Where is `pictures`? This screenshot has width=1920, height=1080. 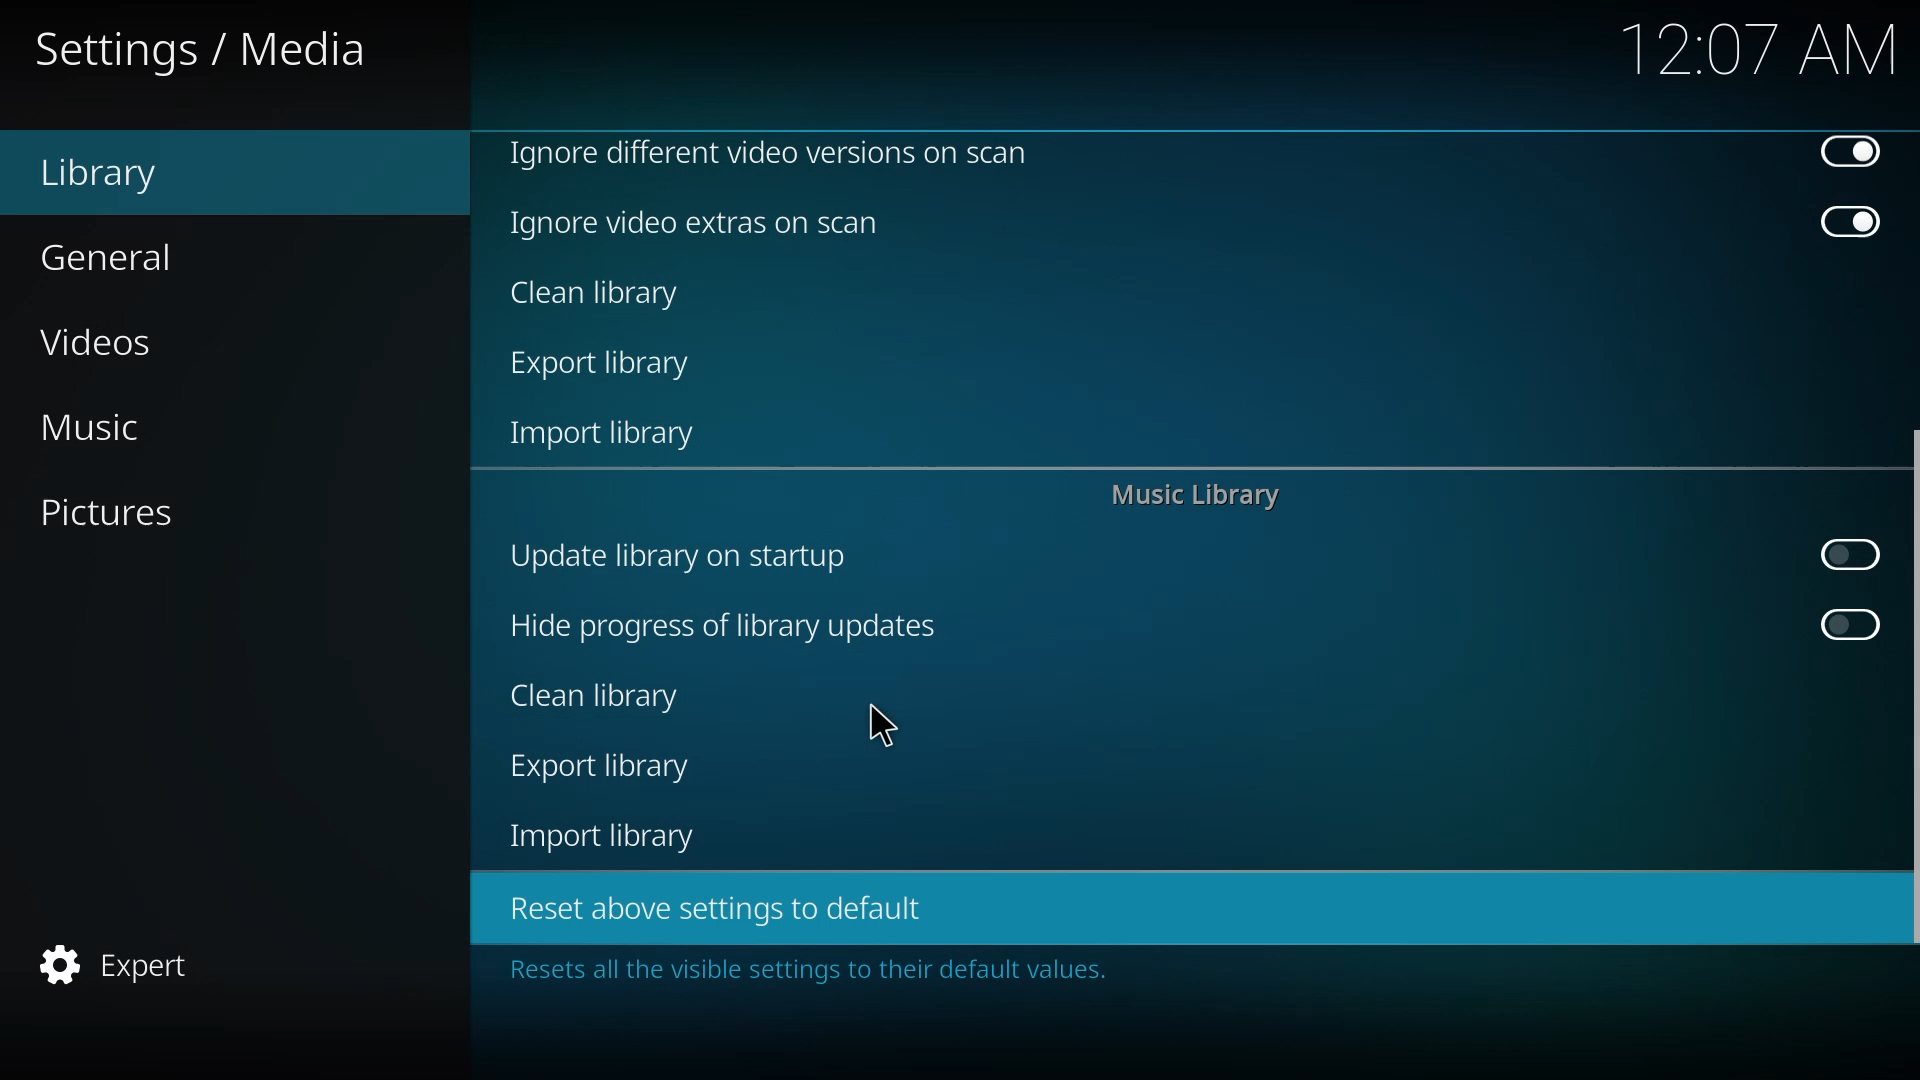 pictures is located at coordinates (103, 512).